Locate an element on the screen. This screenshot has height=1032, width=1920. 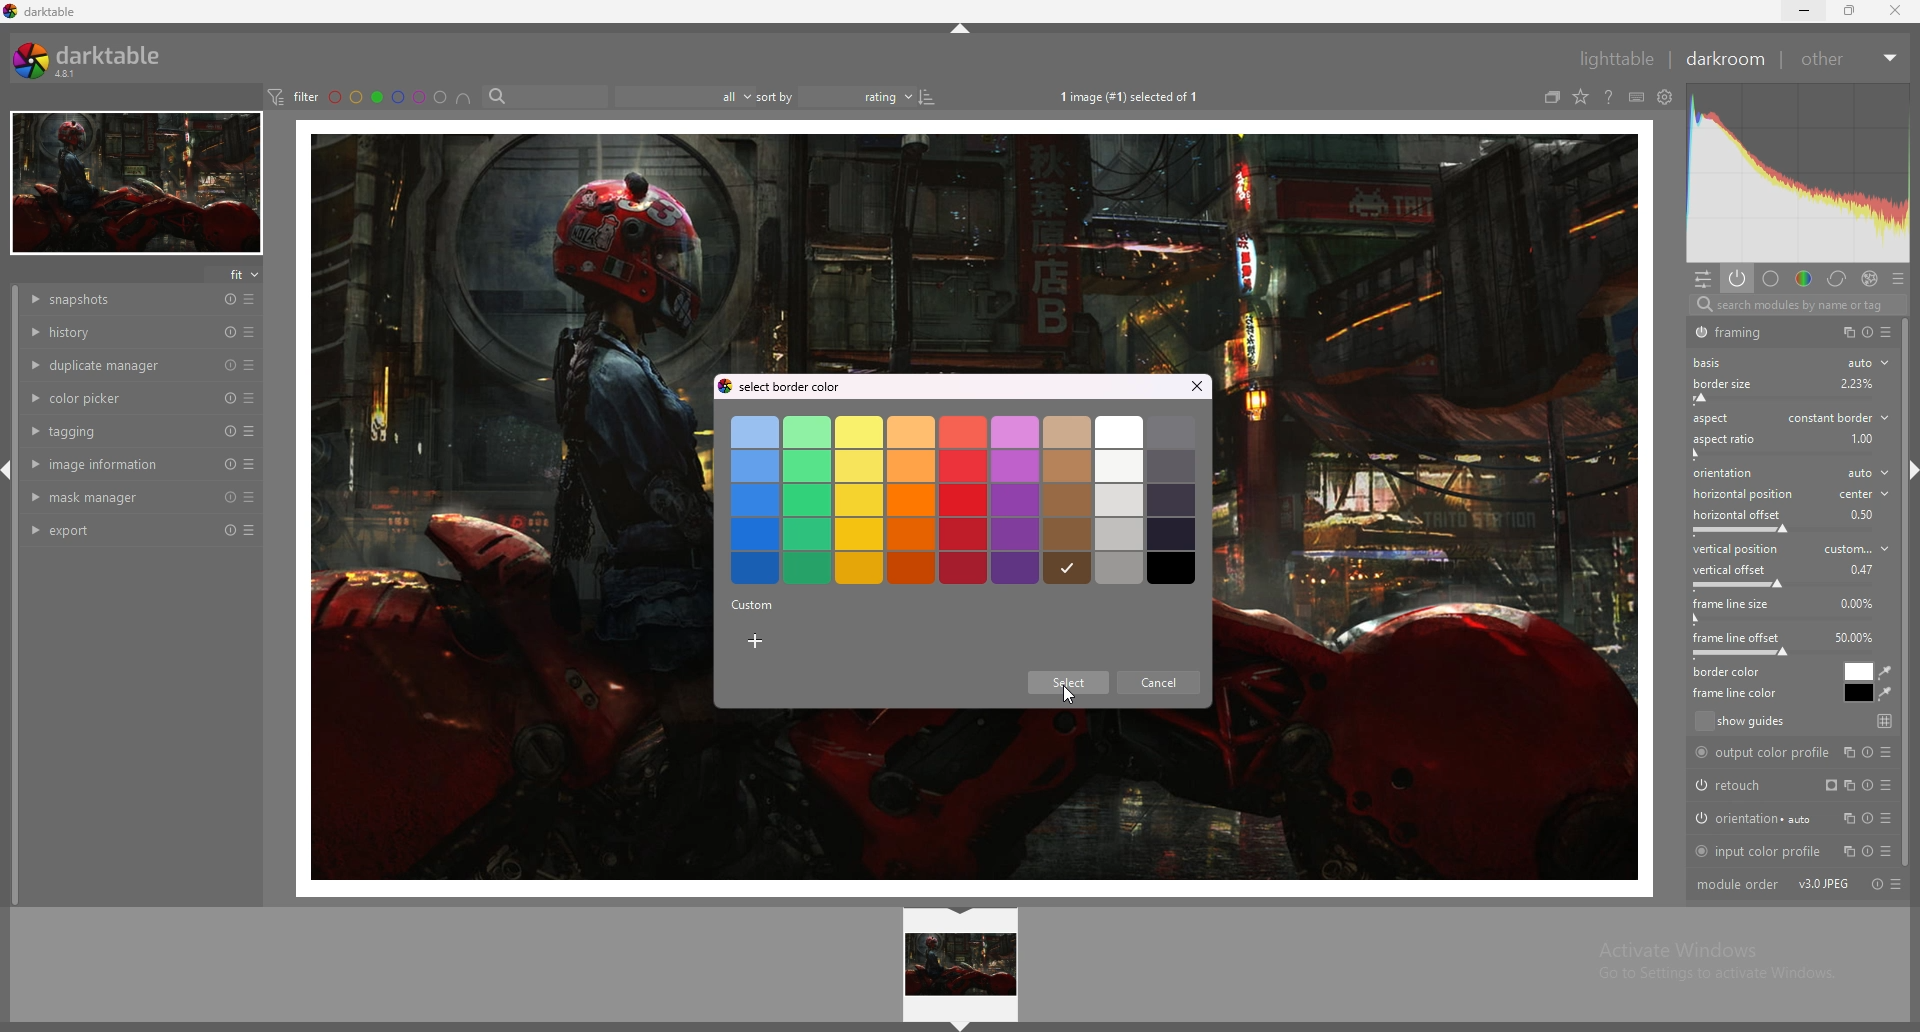
lighttable is located at coordinates (1606, 58).